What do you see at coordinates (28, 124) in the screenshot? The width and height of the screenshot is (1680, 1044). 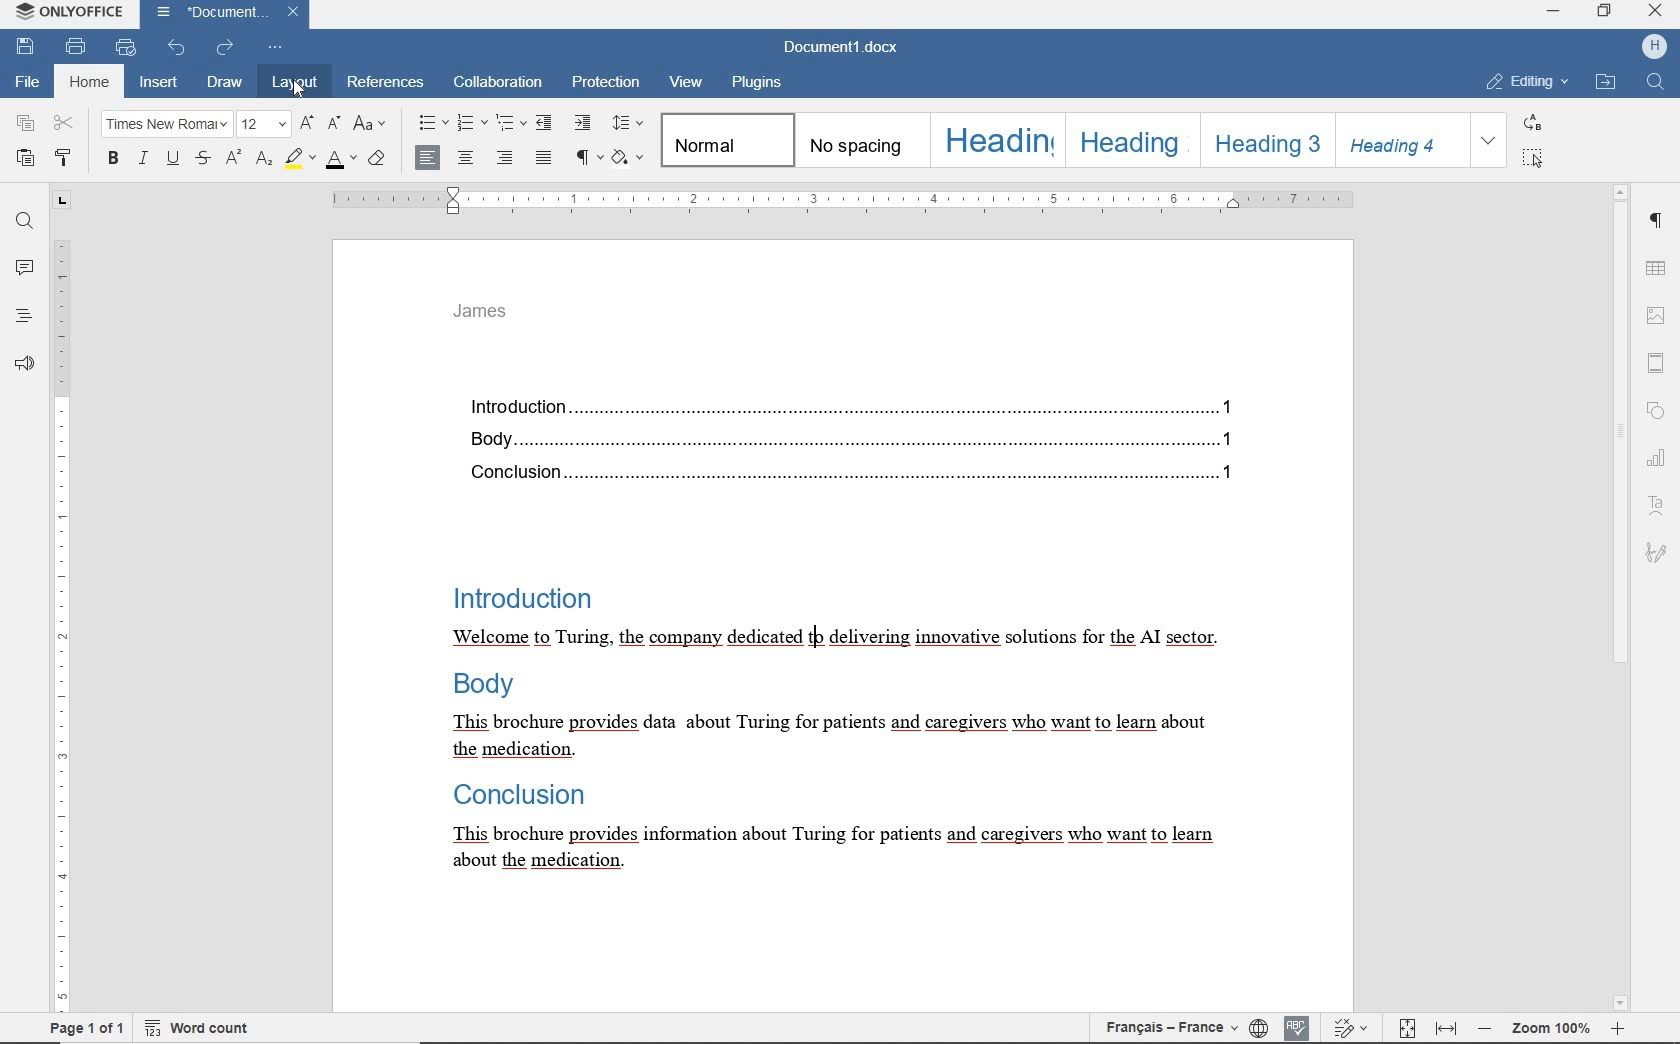 I see `copy` at bounding box center [28, 124].